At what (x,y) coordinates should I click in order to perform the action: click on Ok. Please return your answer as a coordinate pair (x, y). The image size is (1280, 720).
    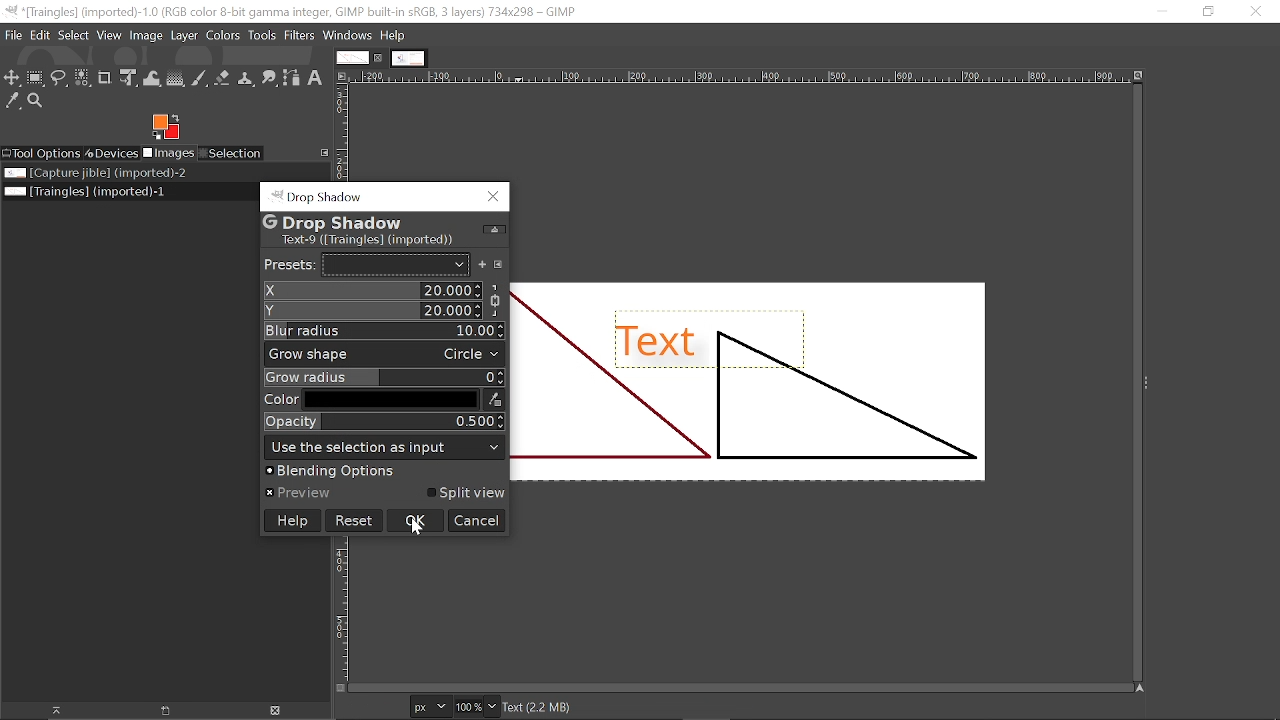
    Looking at the image, I should click on (415, 521).